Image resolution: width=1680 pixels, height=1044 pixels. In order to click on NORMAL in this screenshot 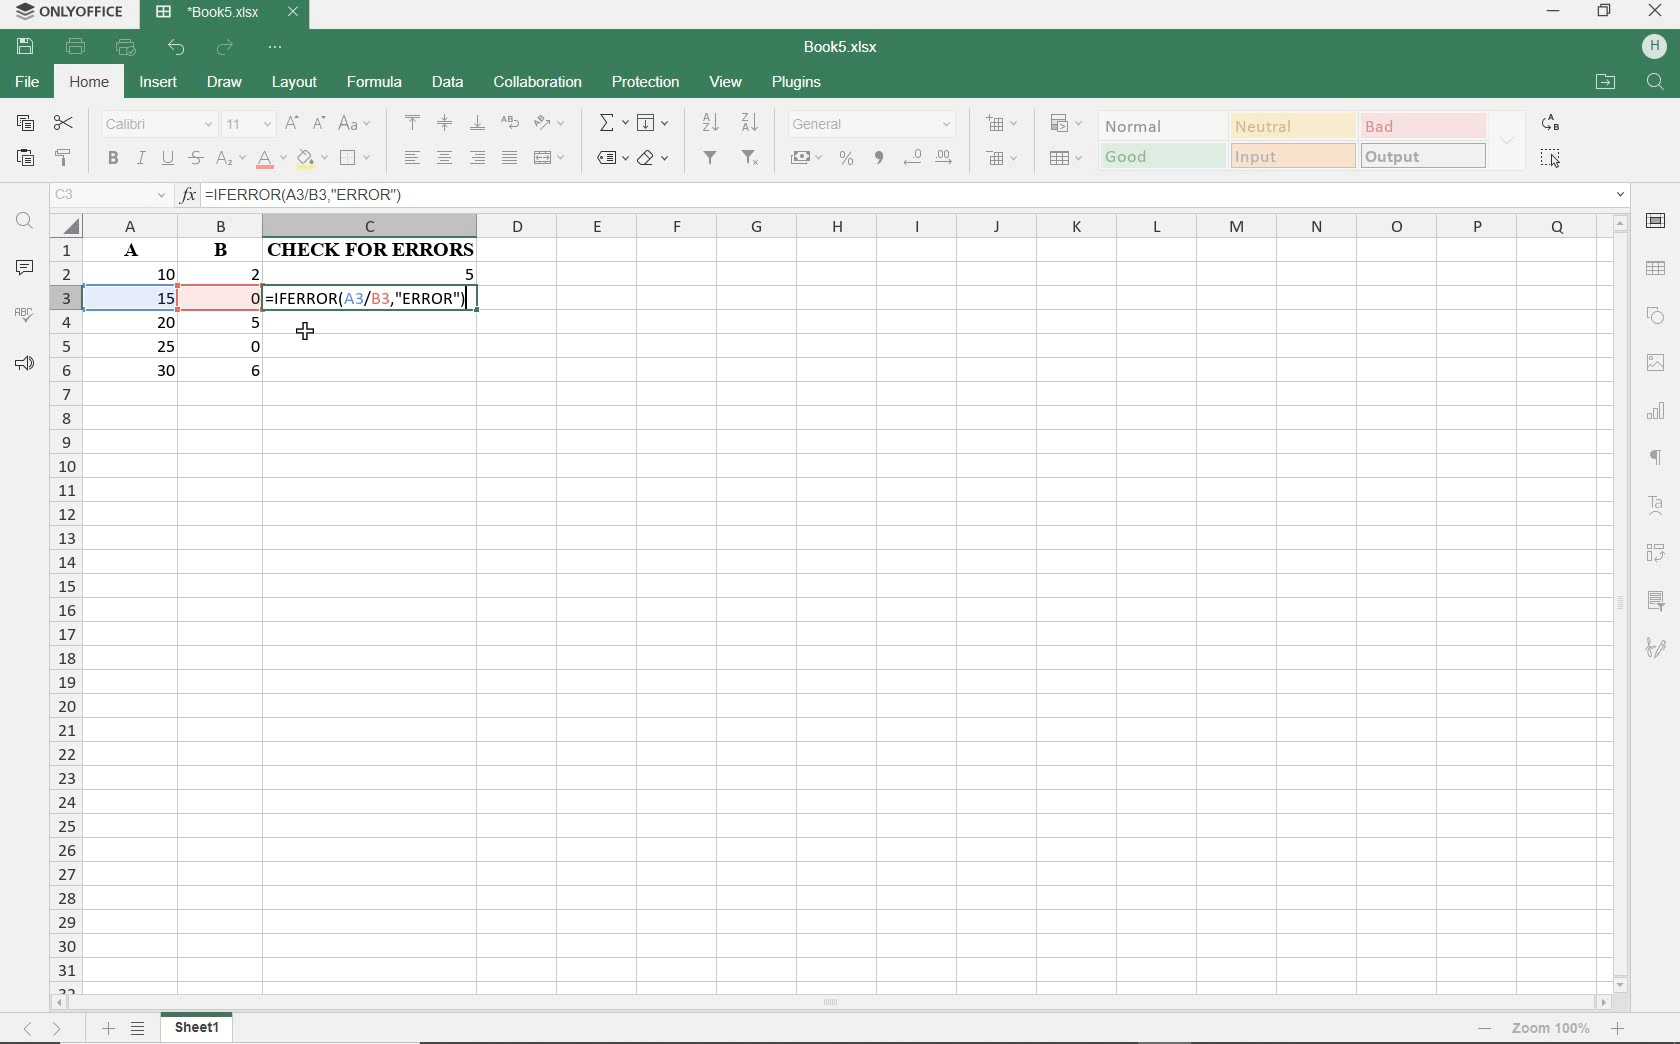, I will do `click(1164, 125)`.